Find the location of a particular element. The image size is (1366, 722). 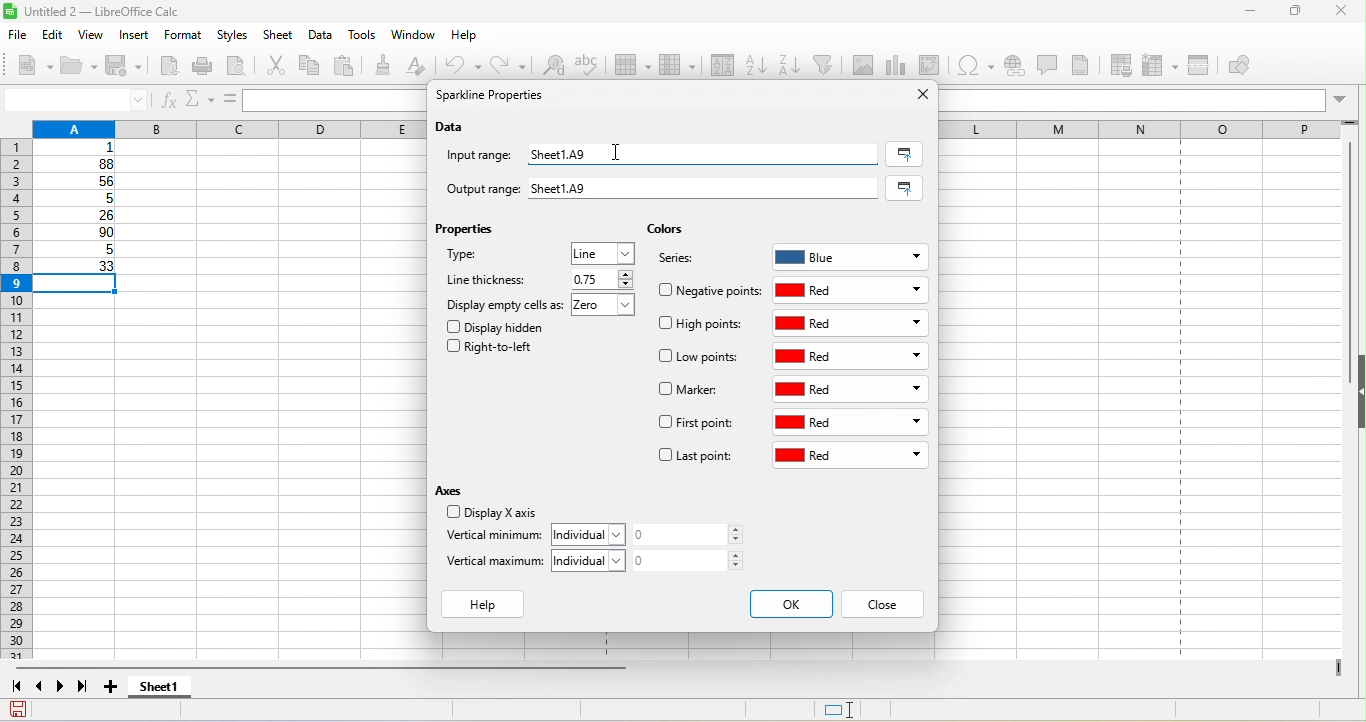

vertical minimum is located at coordinates (493, 537).